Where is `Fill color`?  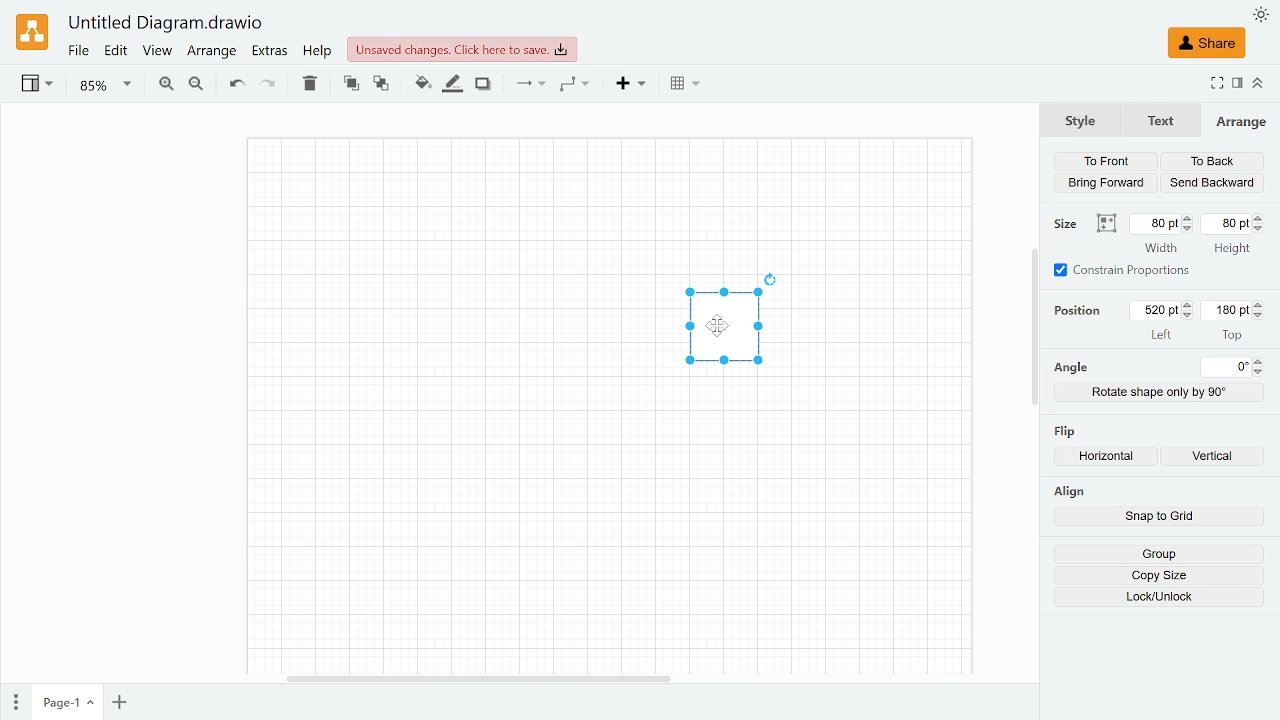 Fill color is located at coordinates (422, 84).